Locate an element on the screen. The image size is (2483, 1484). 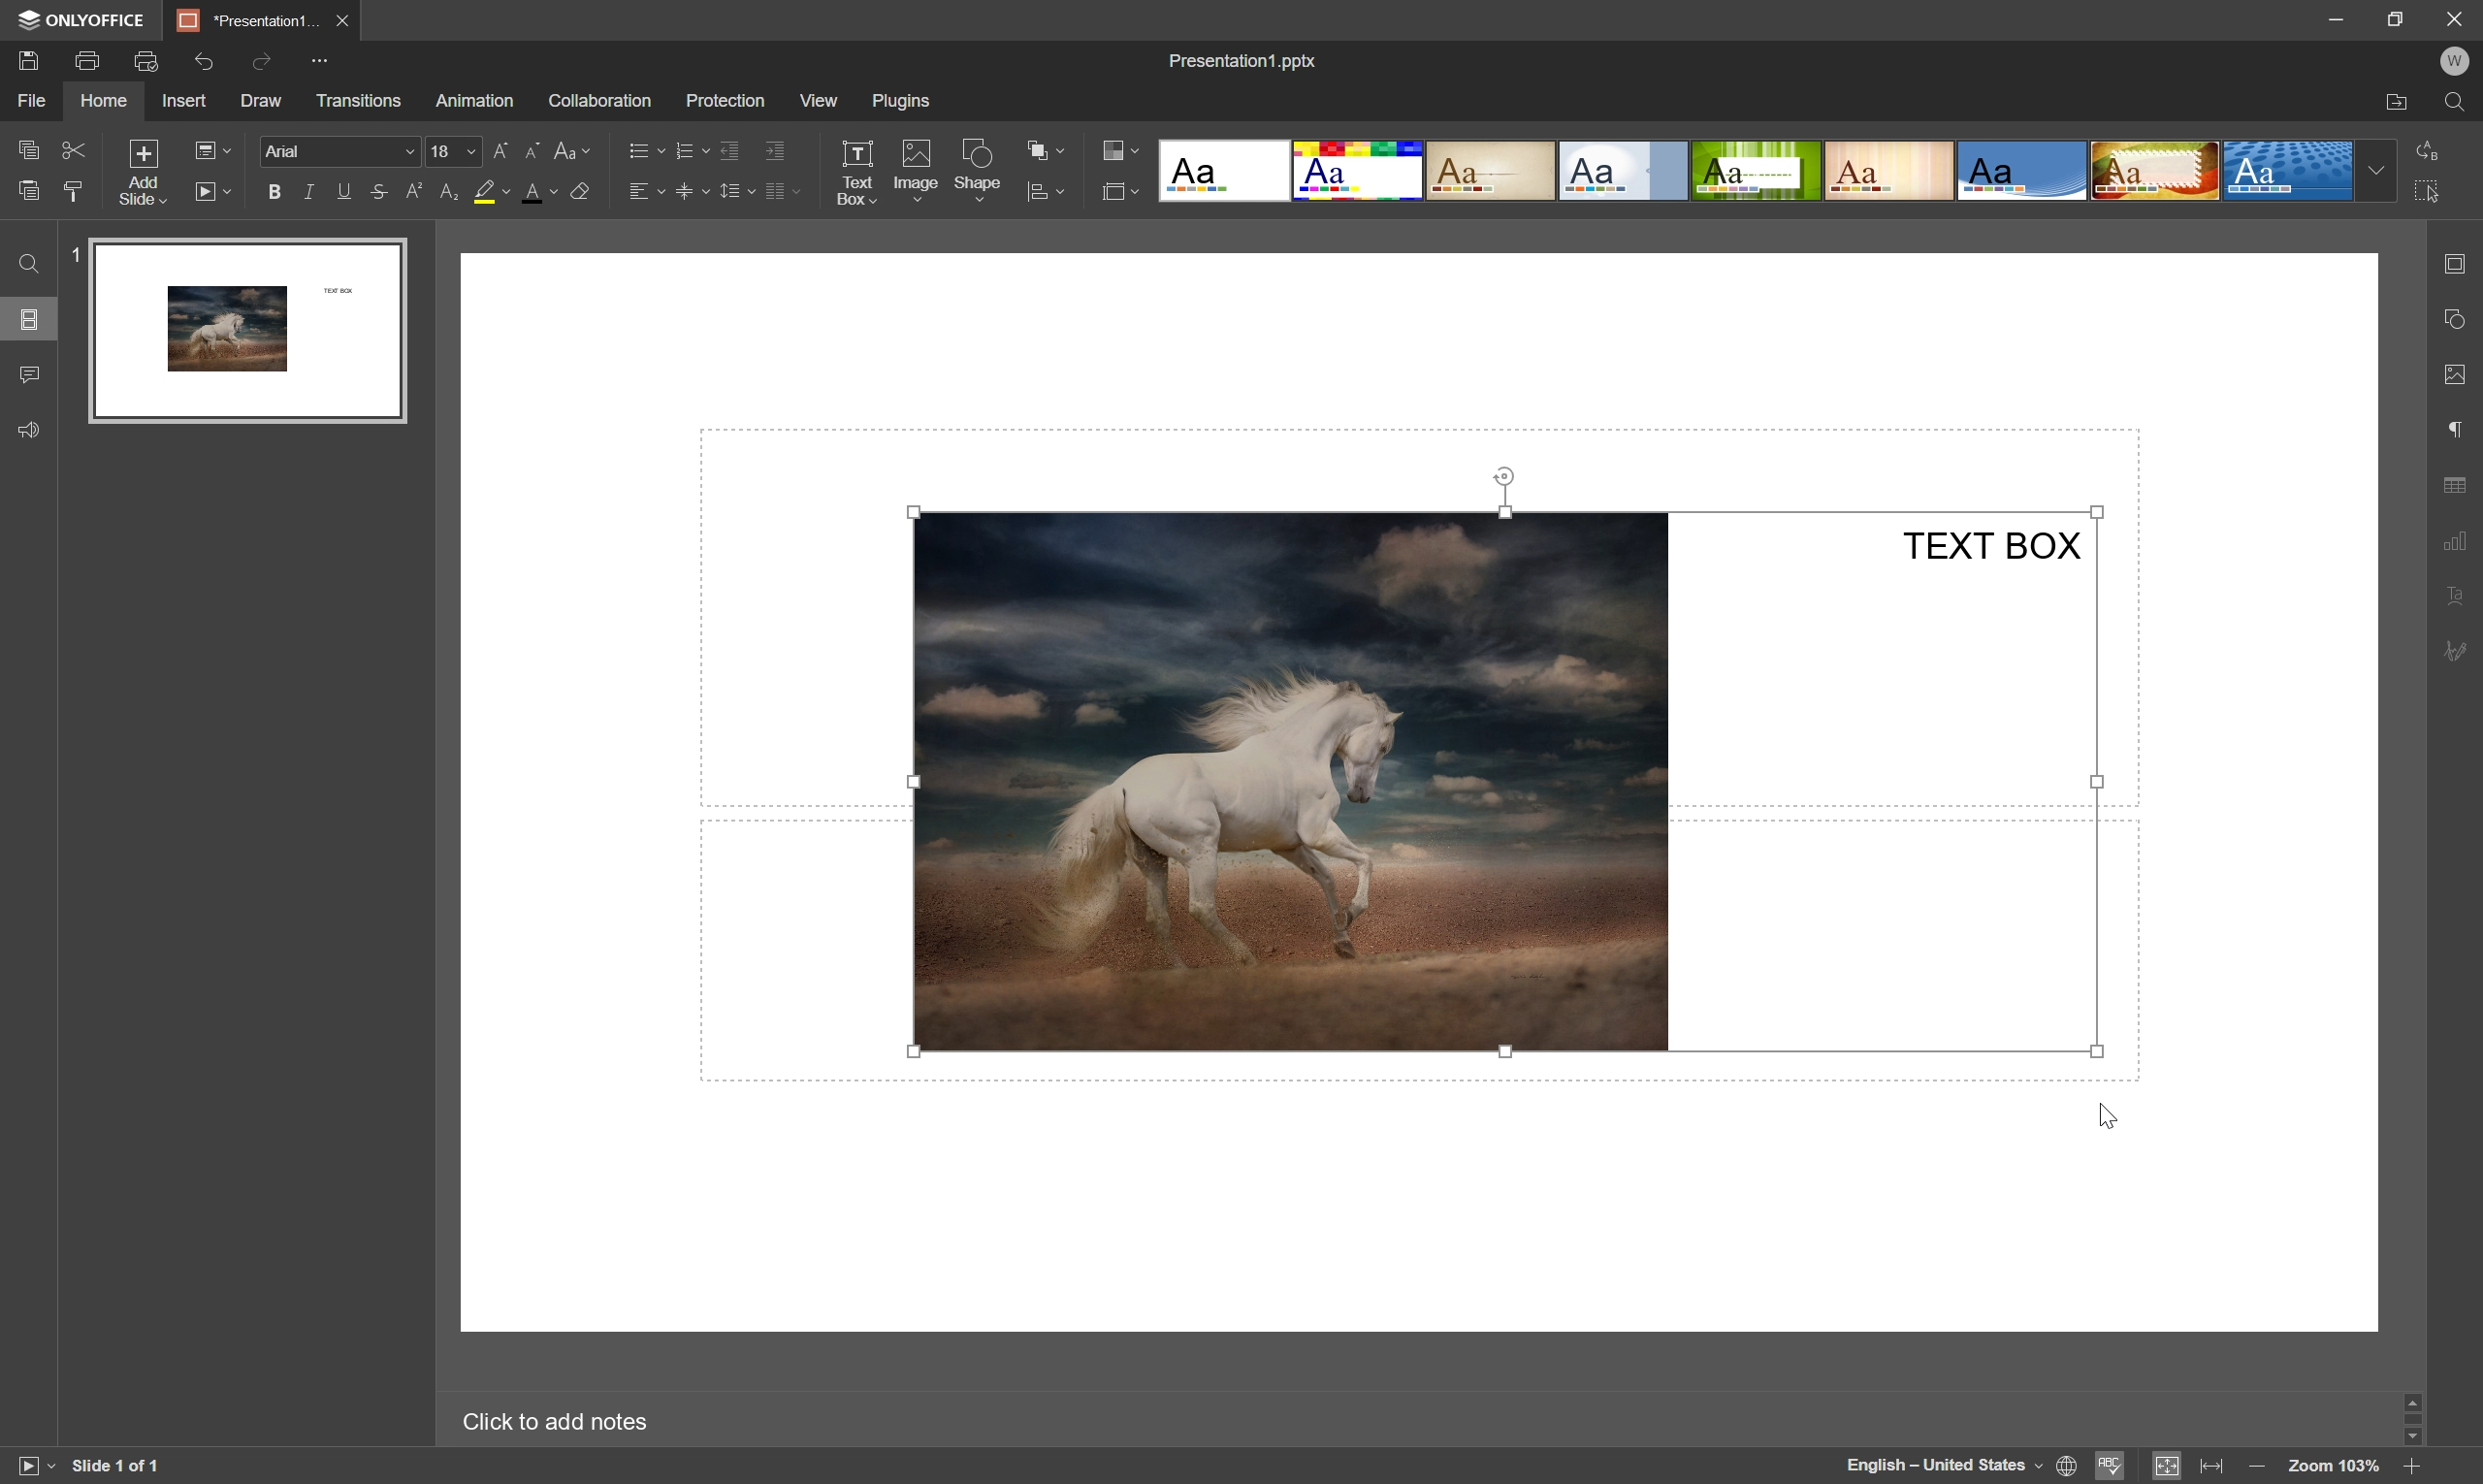
Dotted is located at coordinates (2291, 173).